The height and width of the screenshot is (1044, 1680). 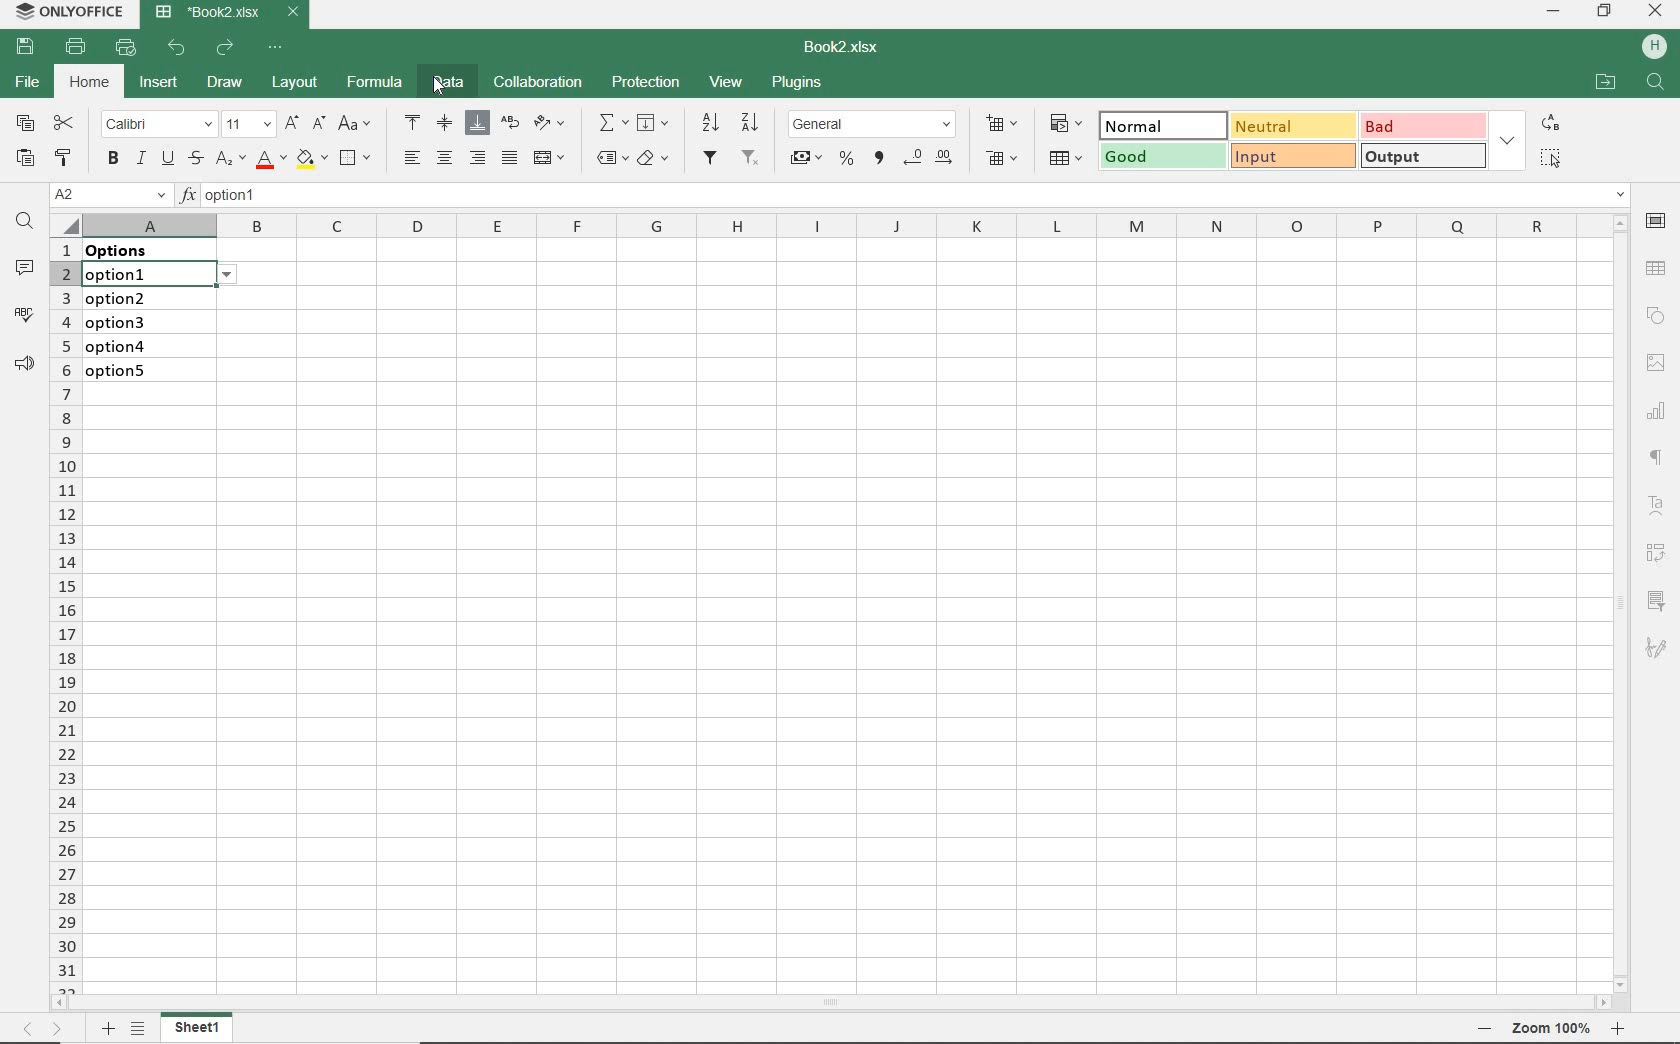 What do you see at coordinates (1656, 647) in the screenshot?
I see `SIGNATURE` at bounding box center [1656, 647].